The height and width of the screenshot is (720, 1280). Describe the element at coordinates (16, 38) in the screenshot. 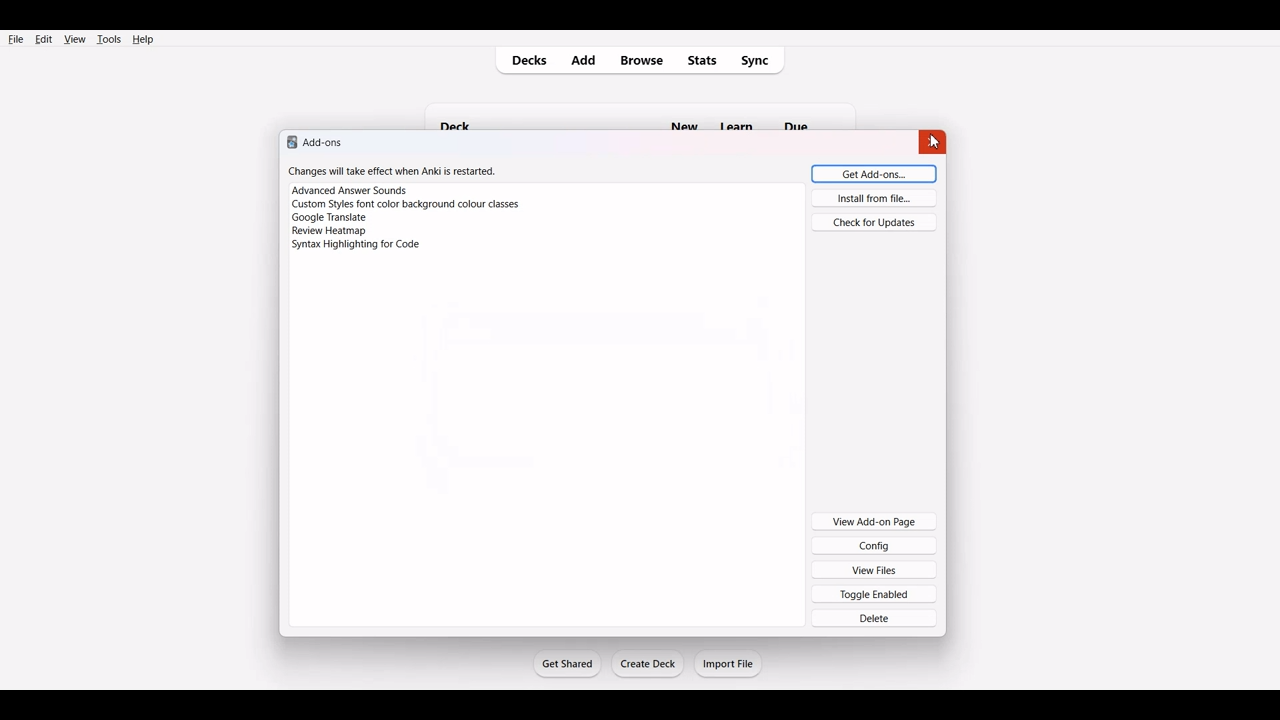

I see `File` at that location.